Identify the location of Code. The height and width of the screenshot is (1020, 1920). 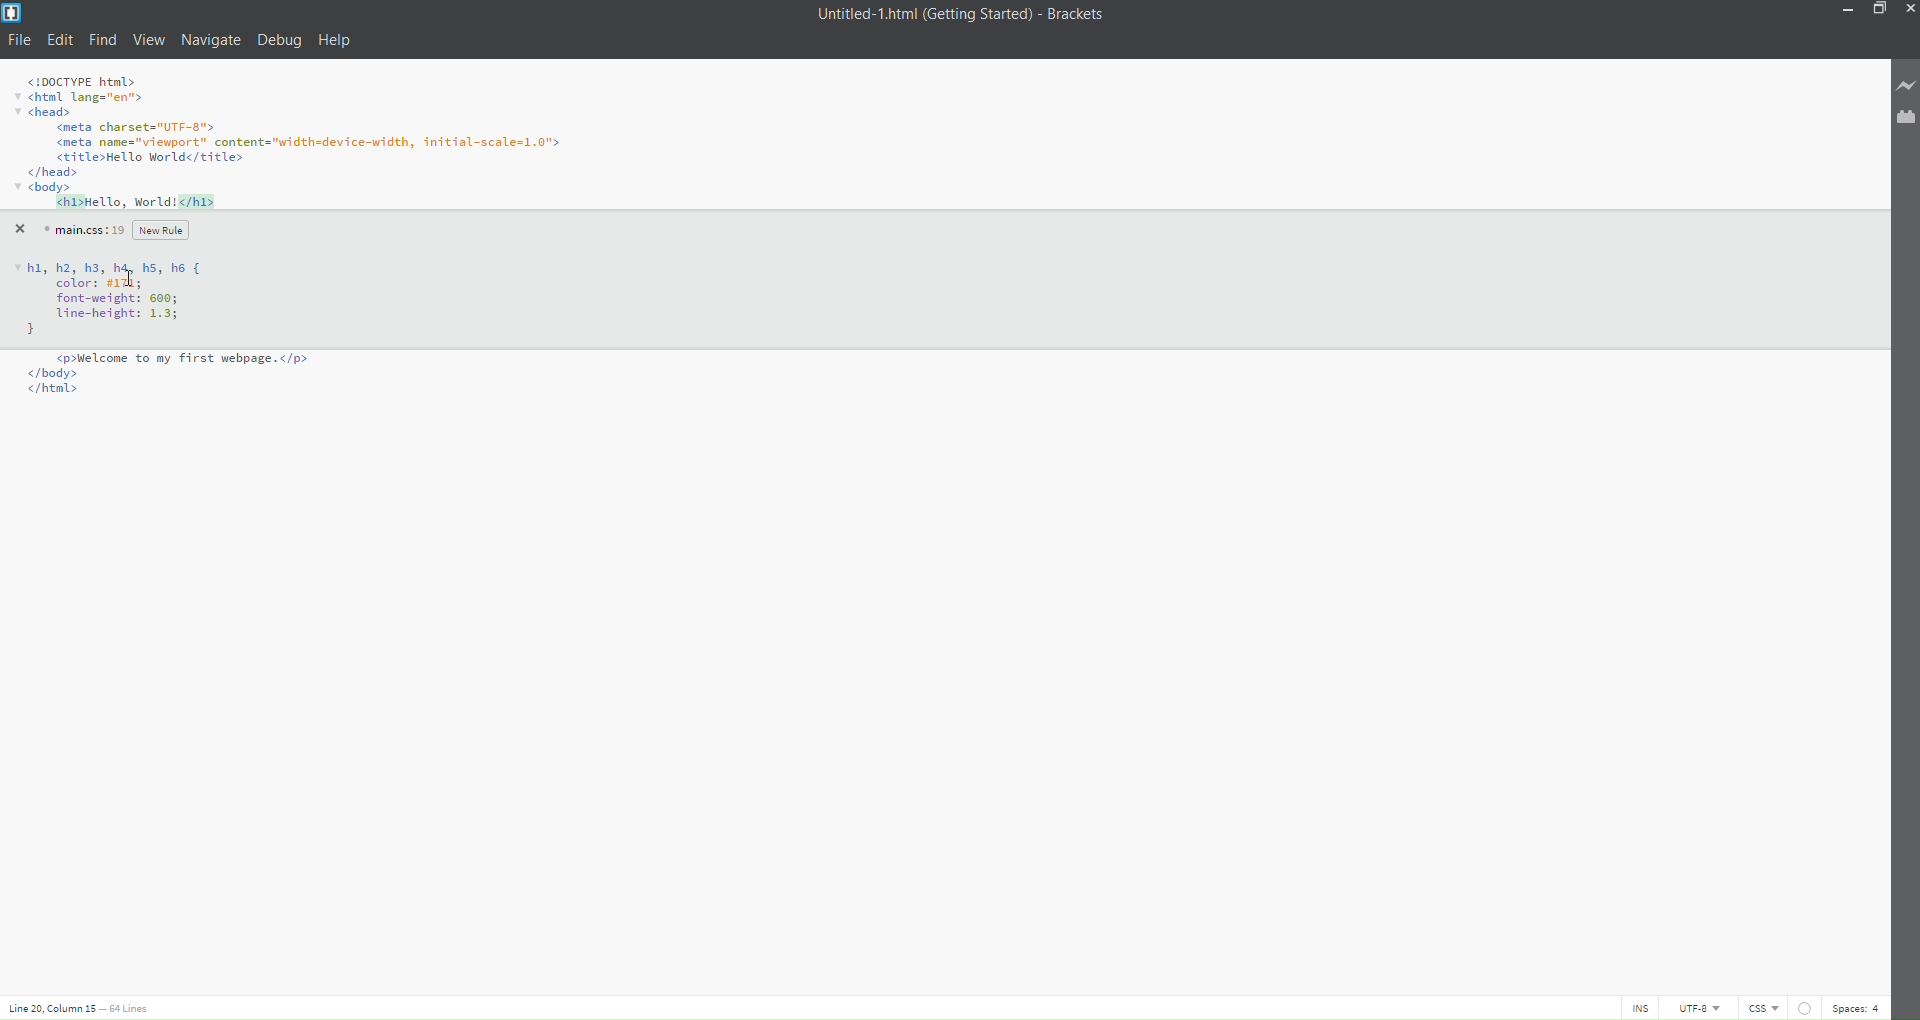
(122, 310).